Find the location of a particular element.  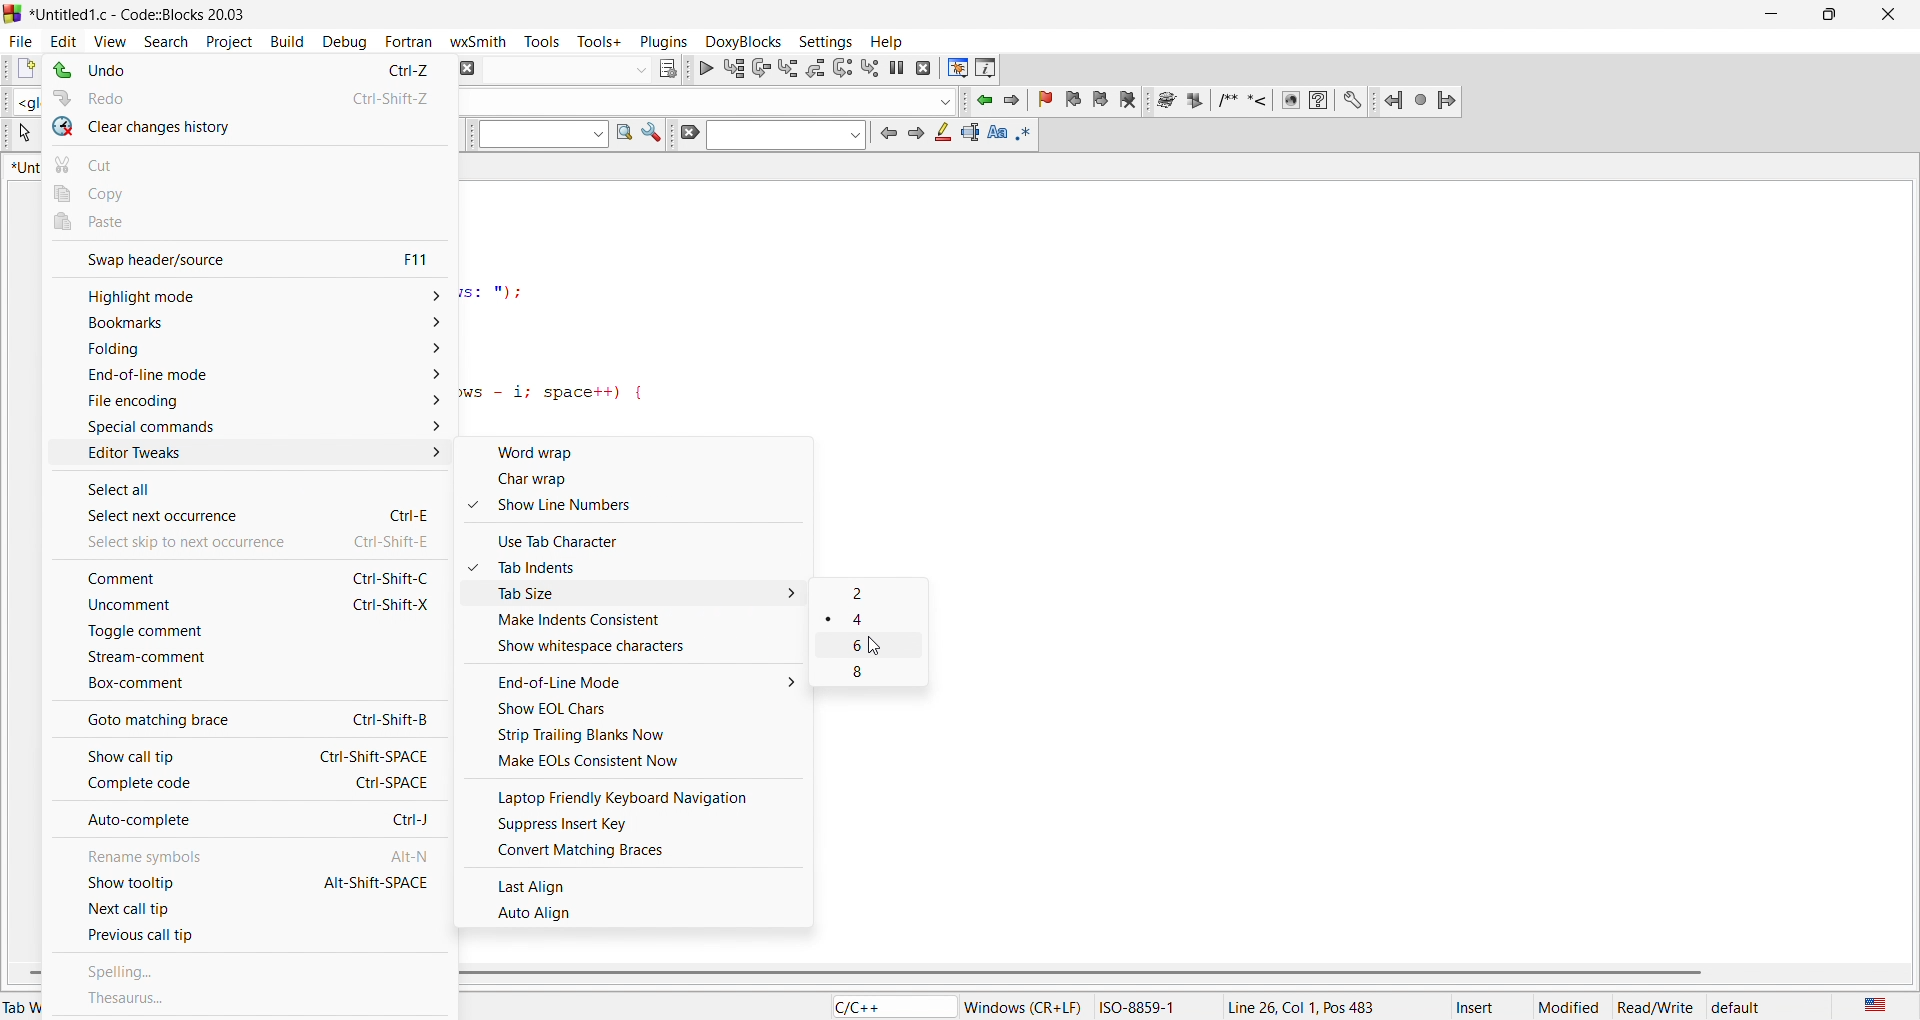

Alt-Shift-SPACE is located at coordinates (374, 882).